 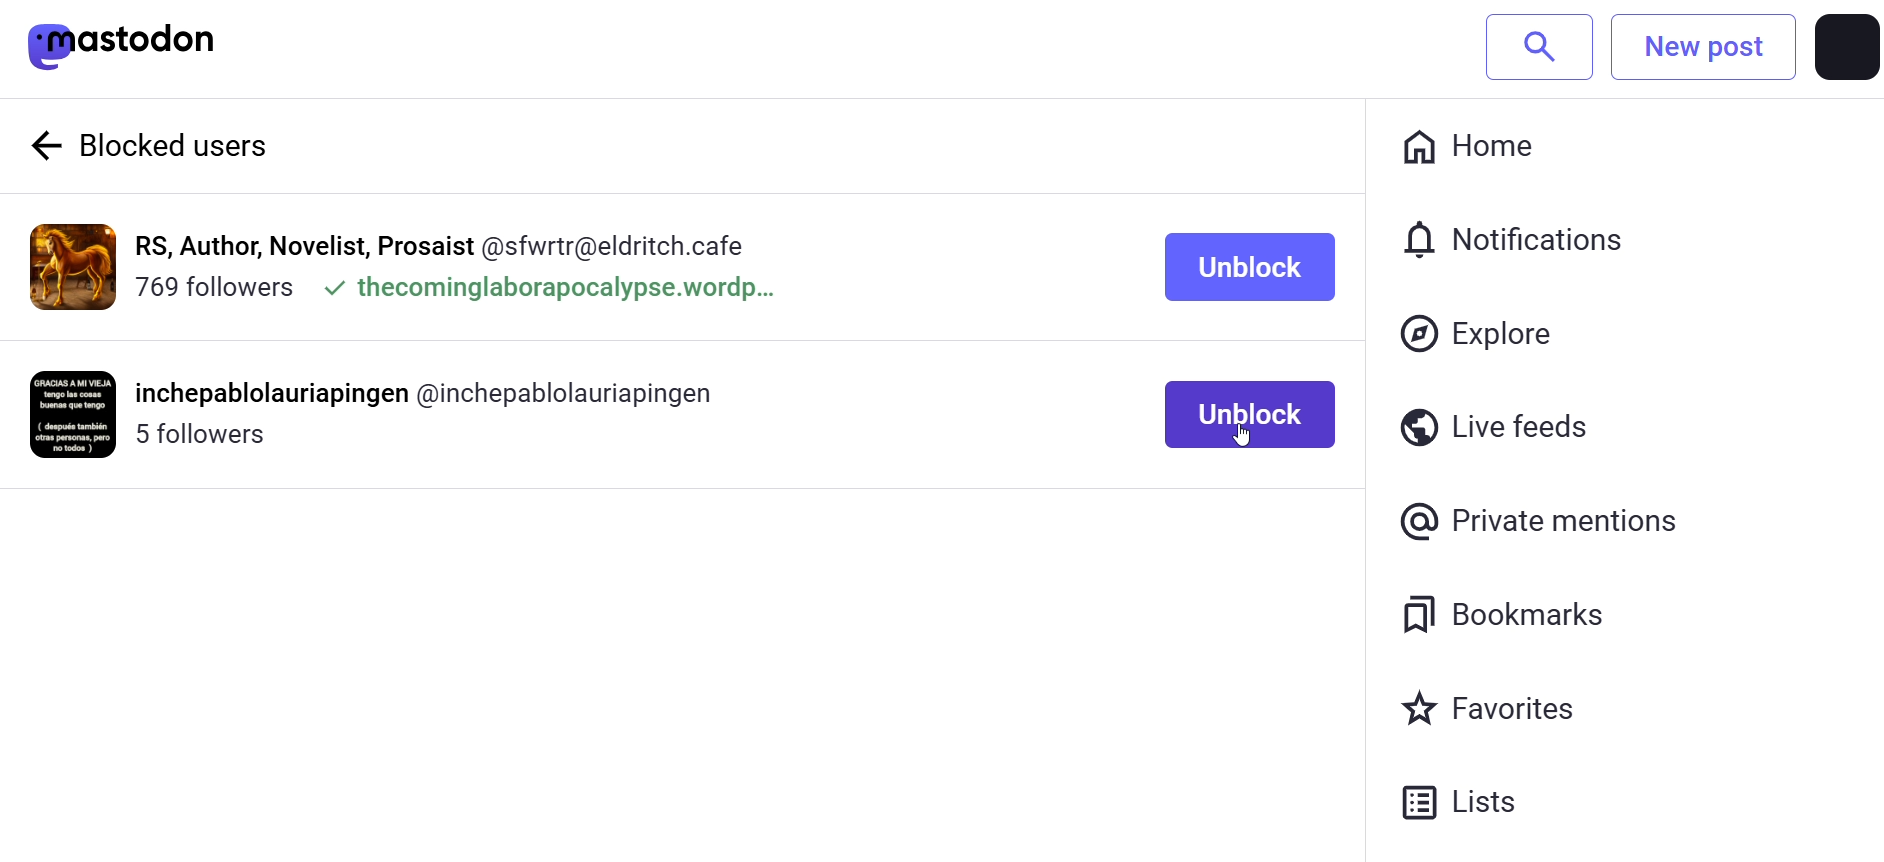 I want to click on favorites, so click(x=1495, y=709).